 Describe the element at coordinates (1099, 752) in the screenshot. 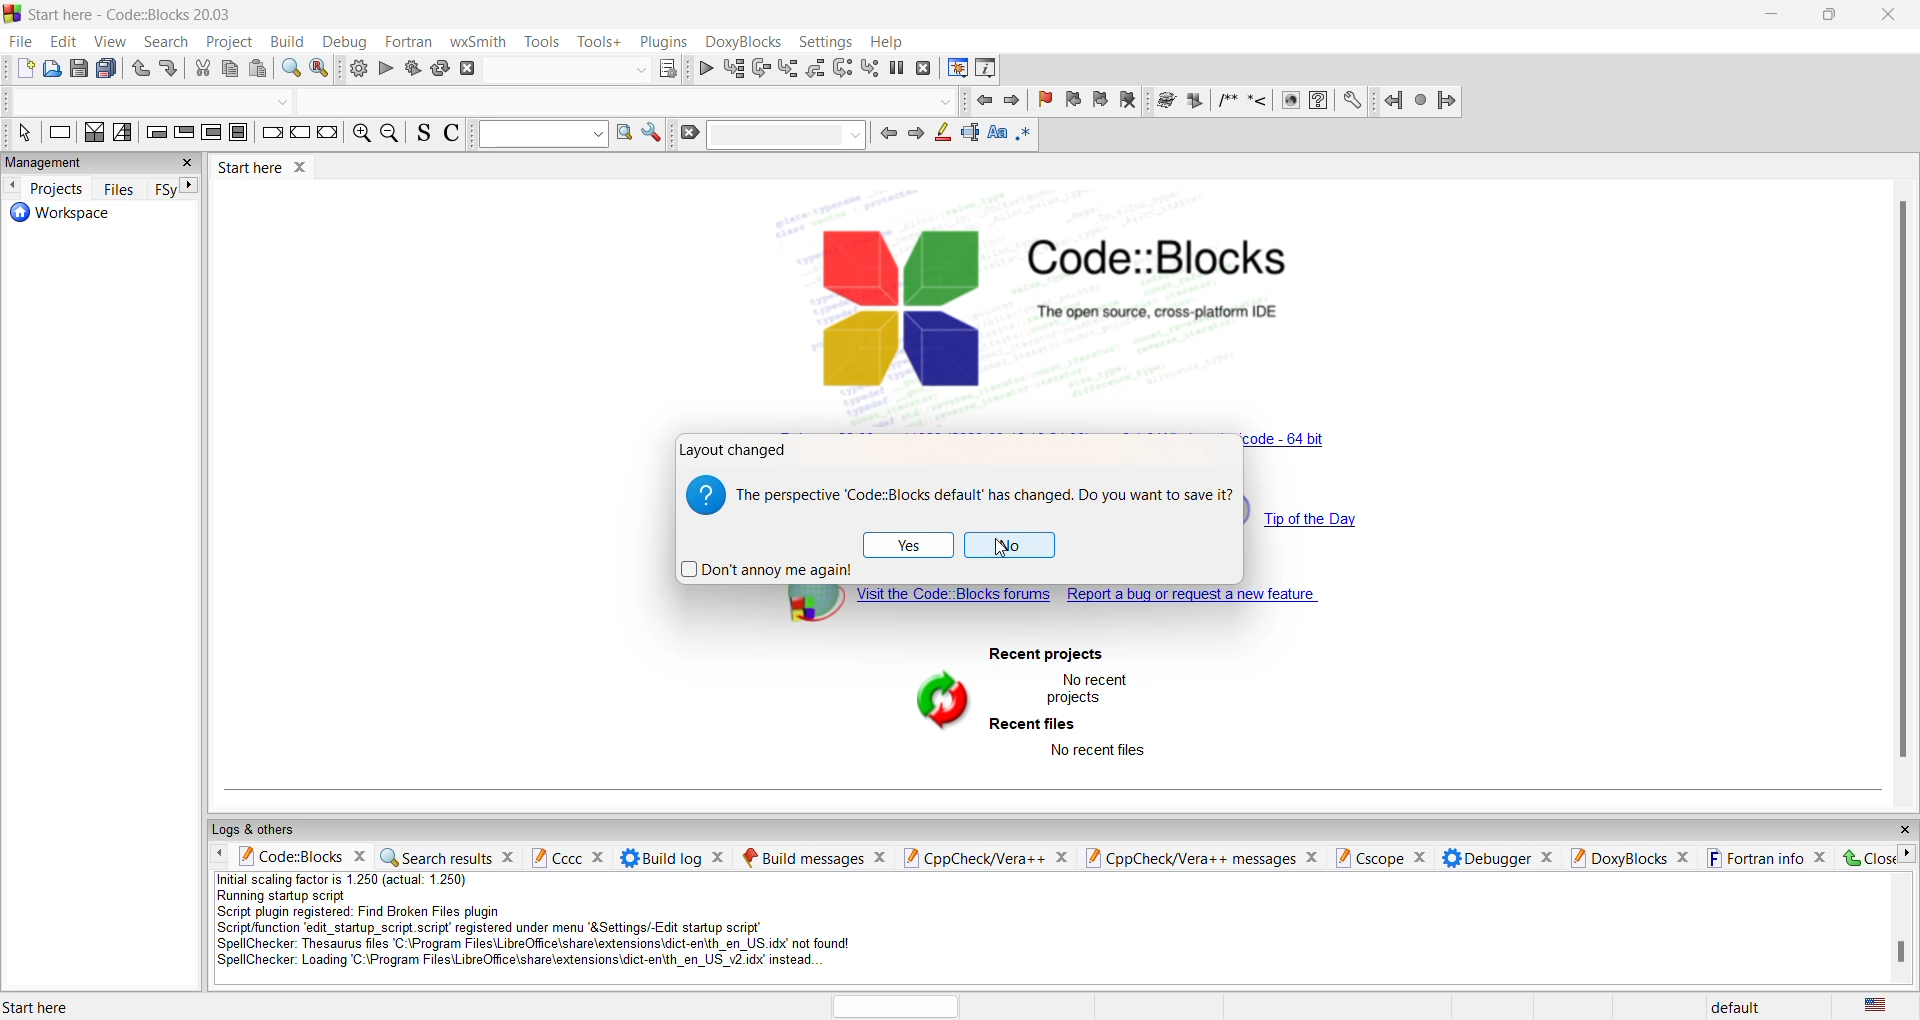

I see `no recent file text` at that location.